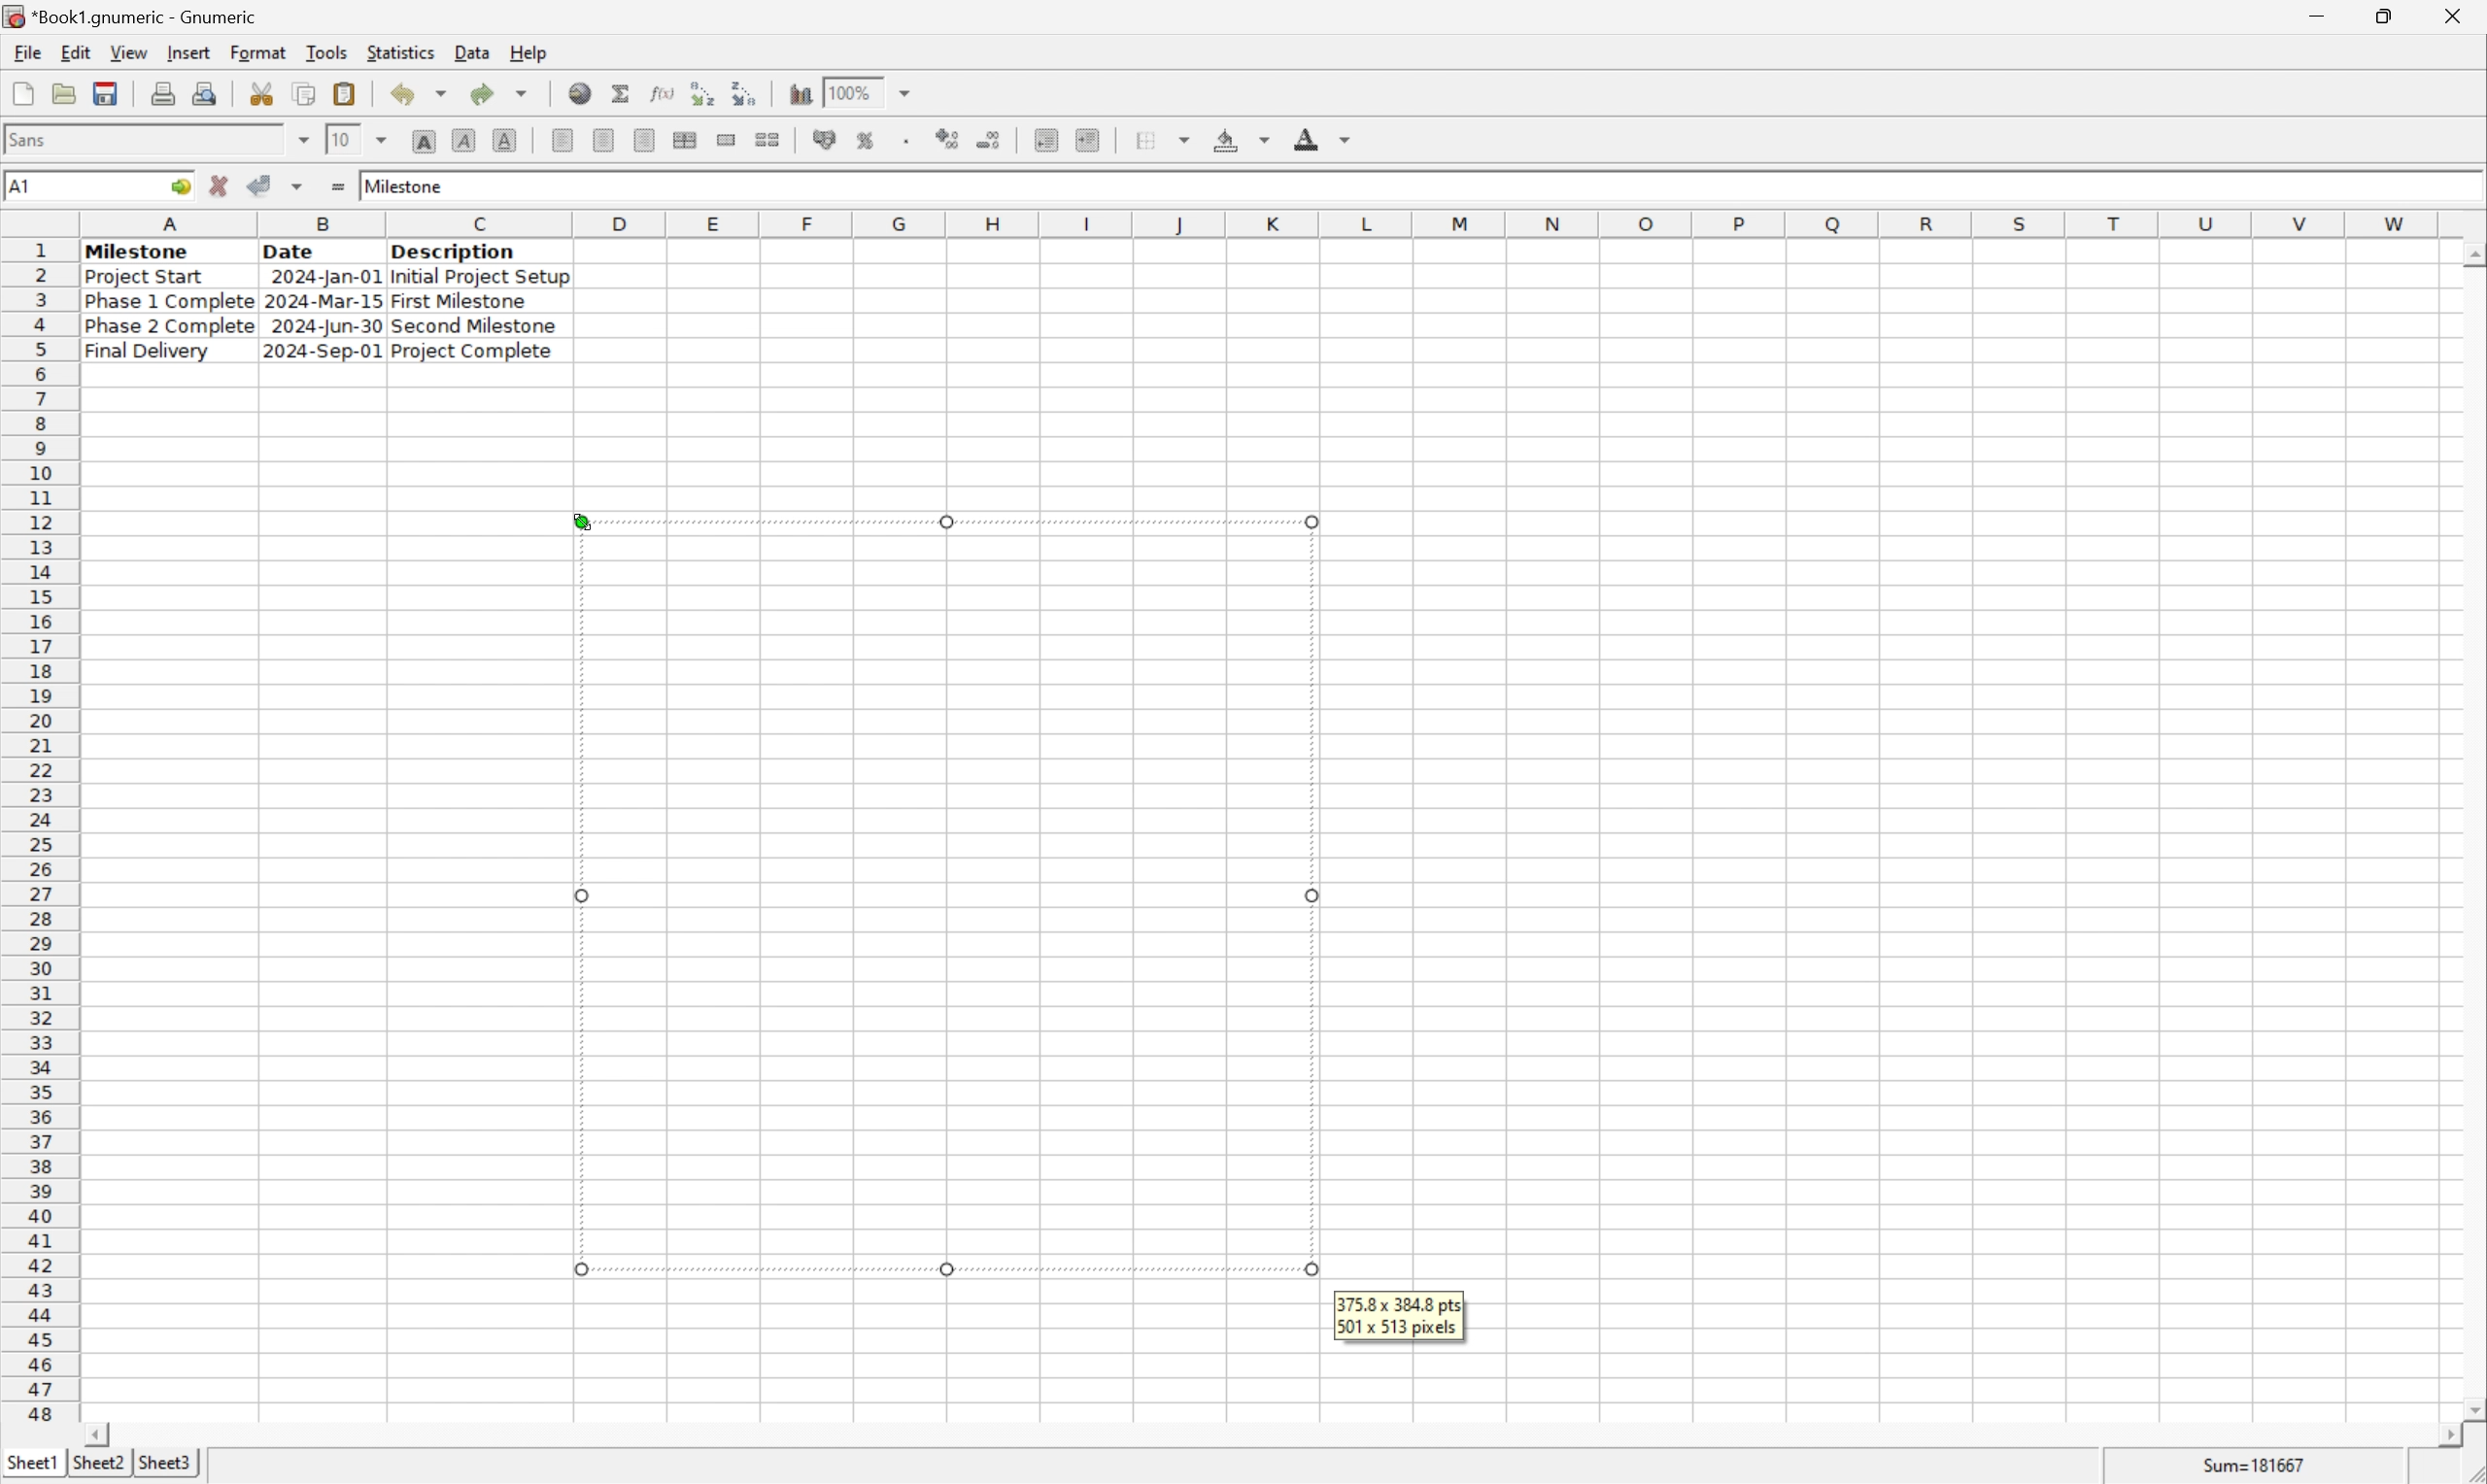 This screenshot has height=1484, width=2487. I want to click on borders, so click(1171, 139).